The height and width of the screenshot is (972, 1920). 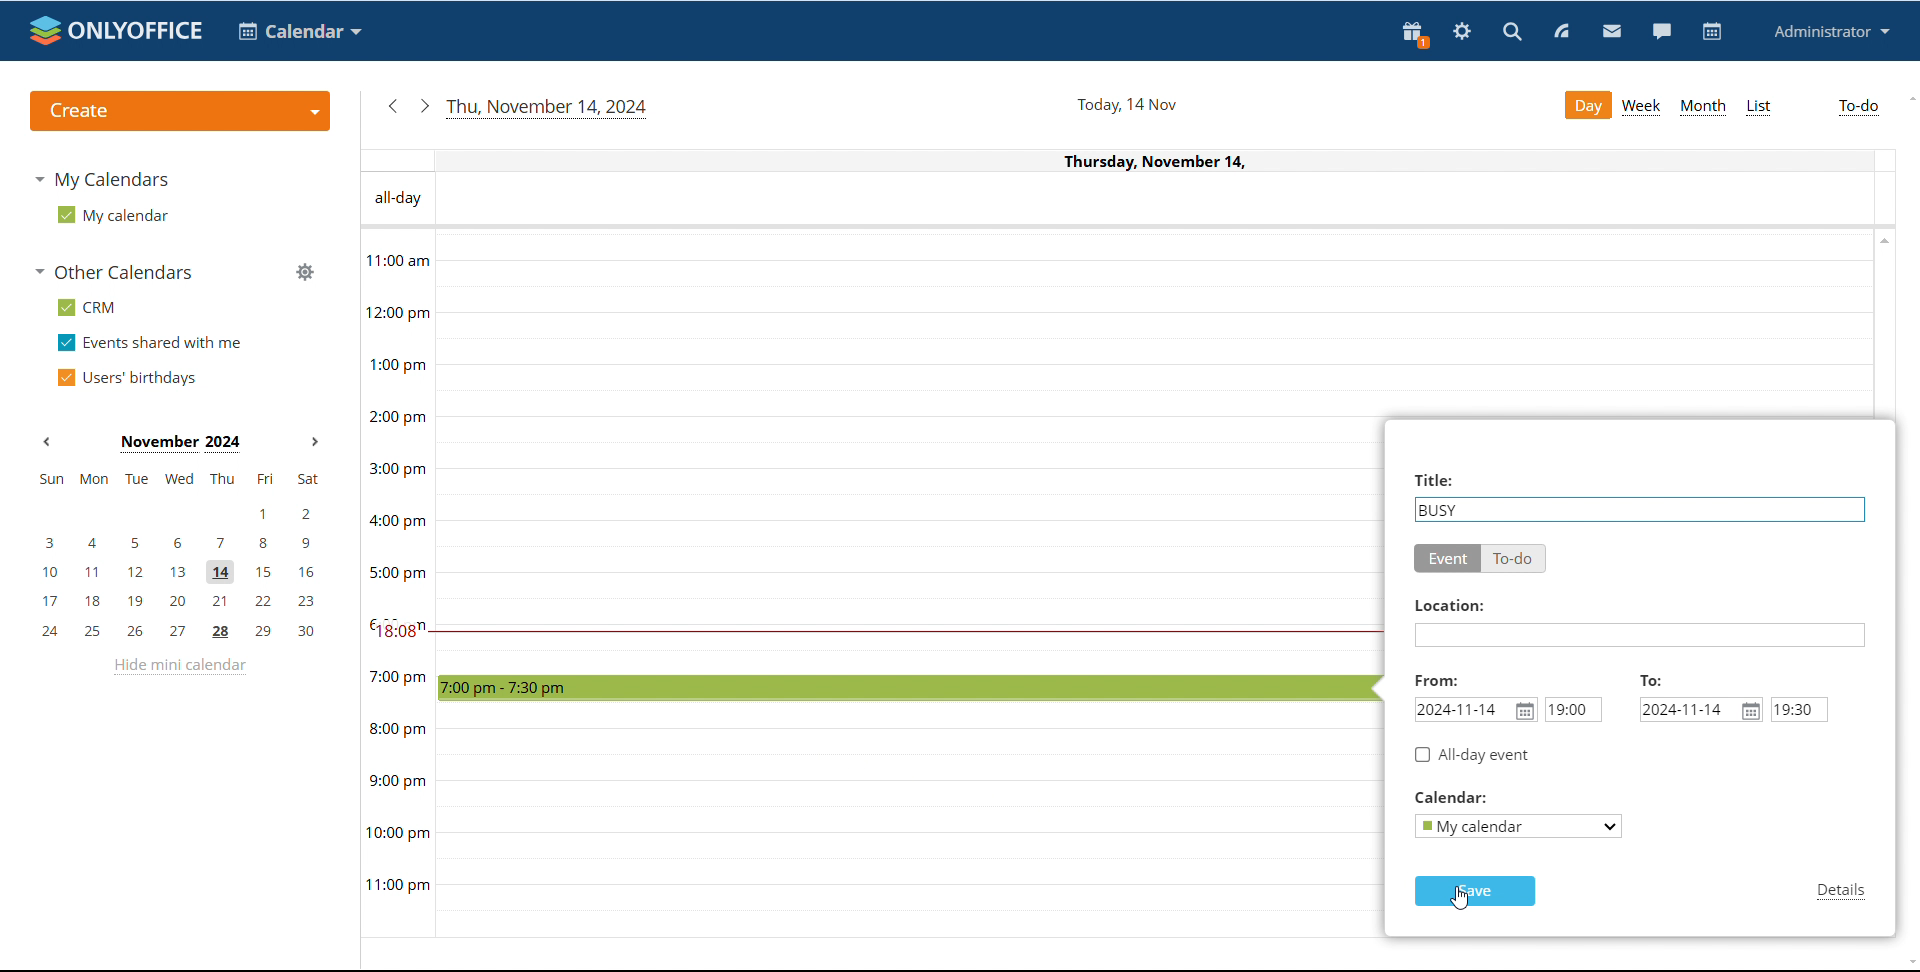 What do you see at coordinates (303, 271) in the screenshot?
I see `manage` at bounding box center [303, 271].